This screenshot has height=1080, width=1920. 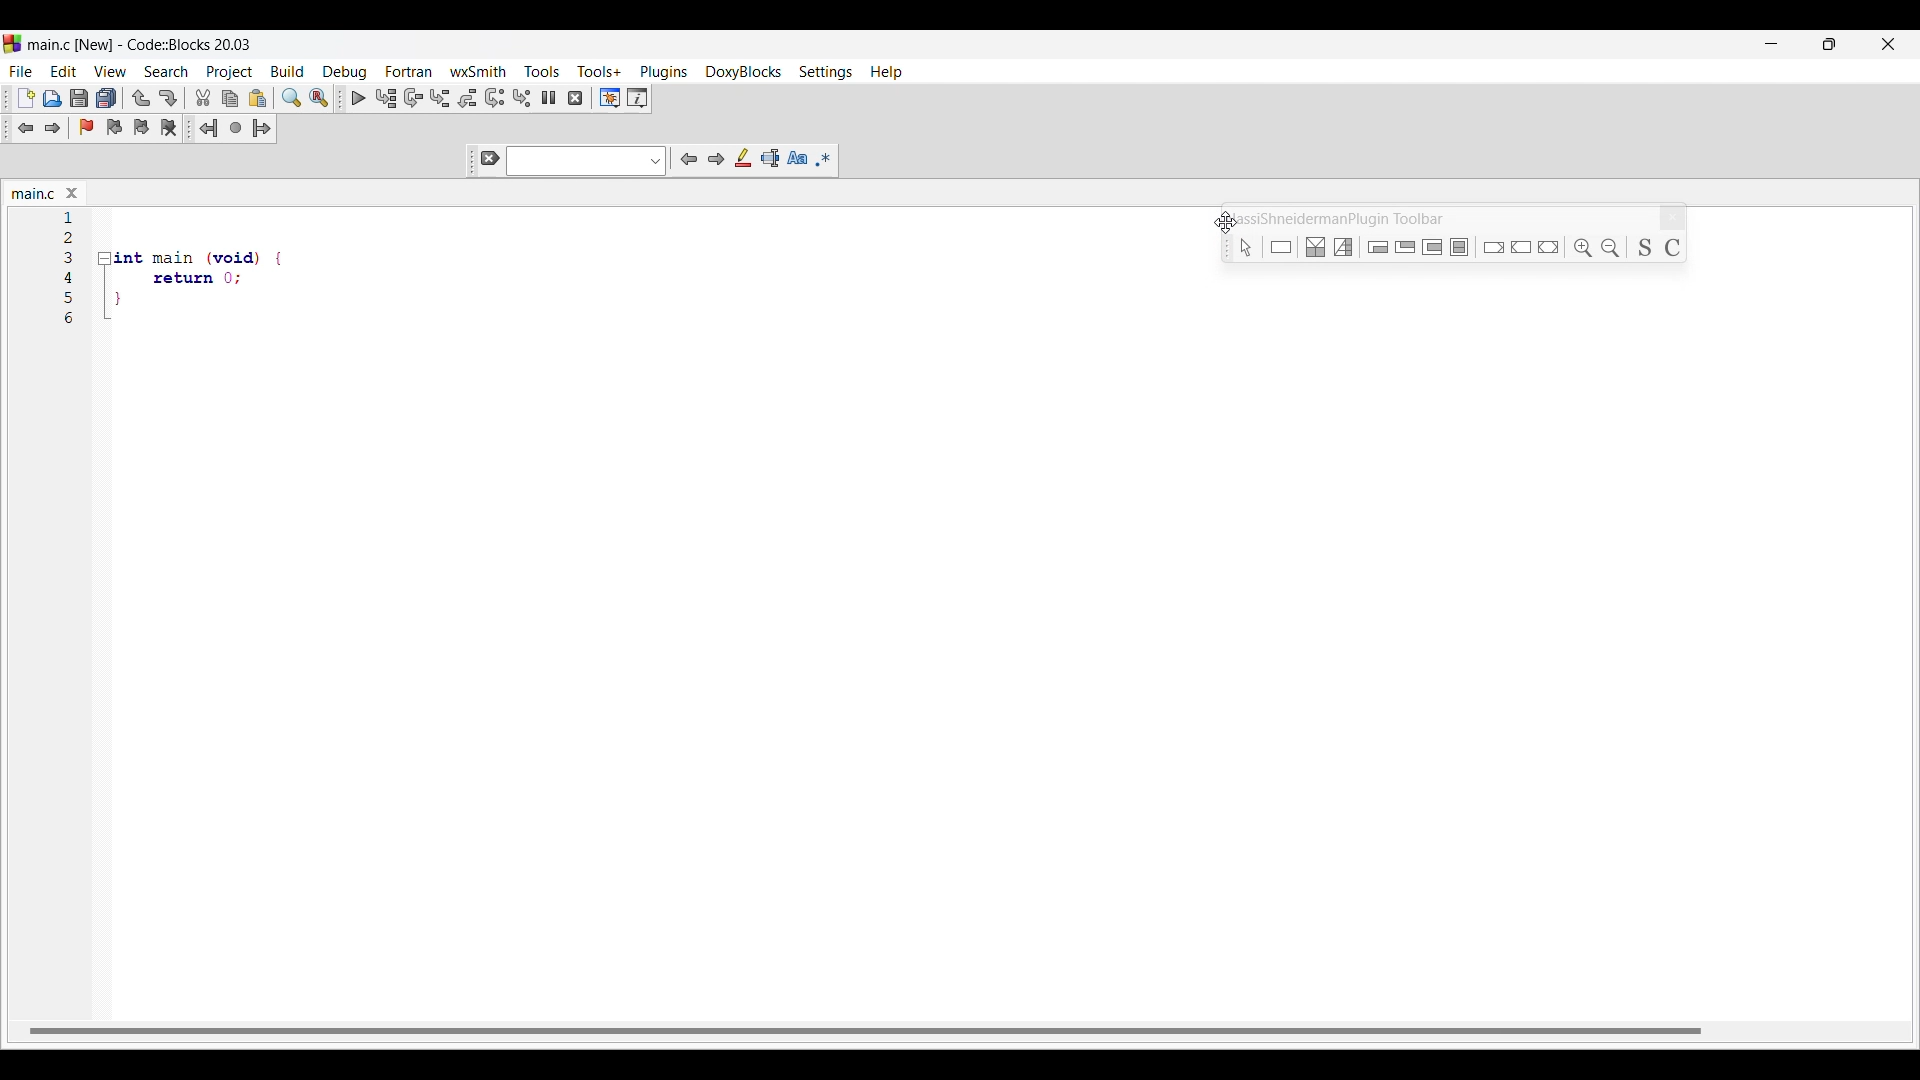 What do you see at coordinates (1772, 44) in the screenshot?
I see `Minimize` at bounding box center [1772, 44].